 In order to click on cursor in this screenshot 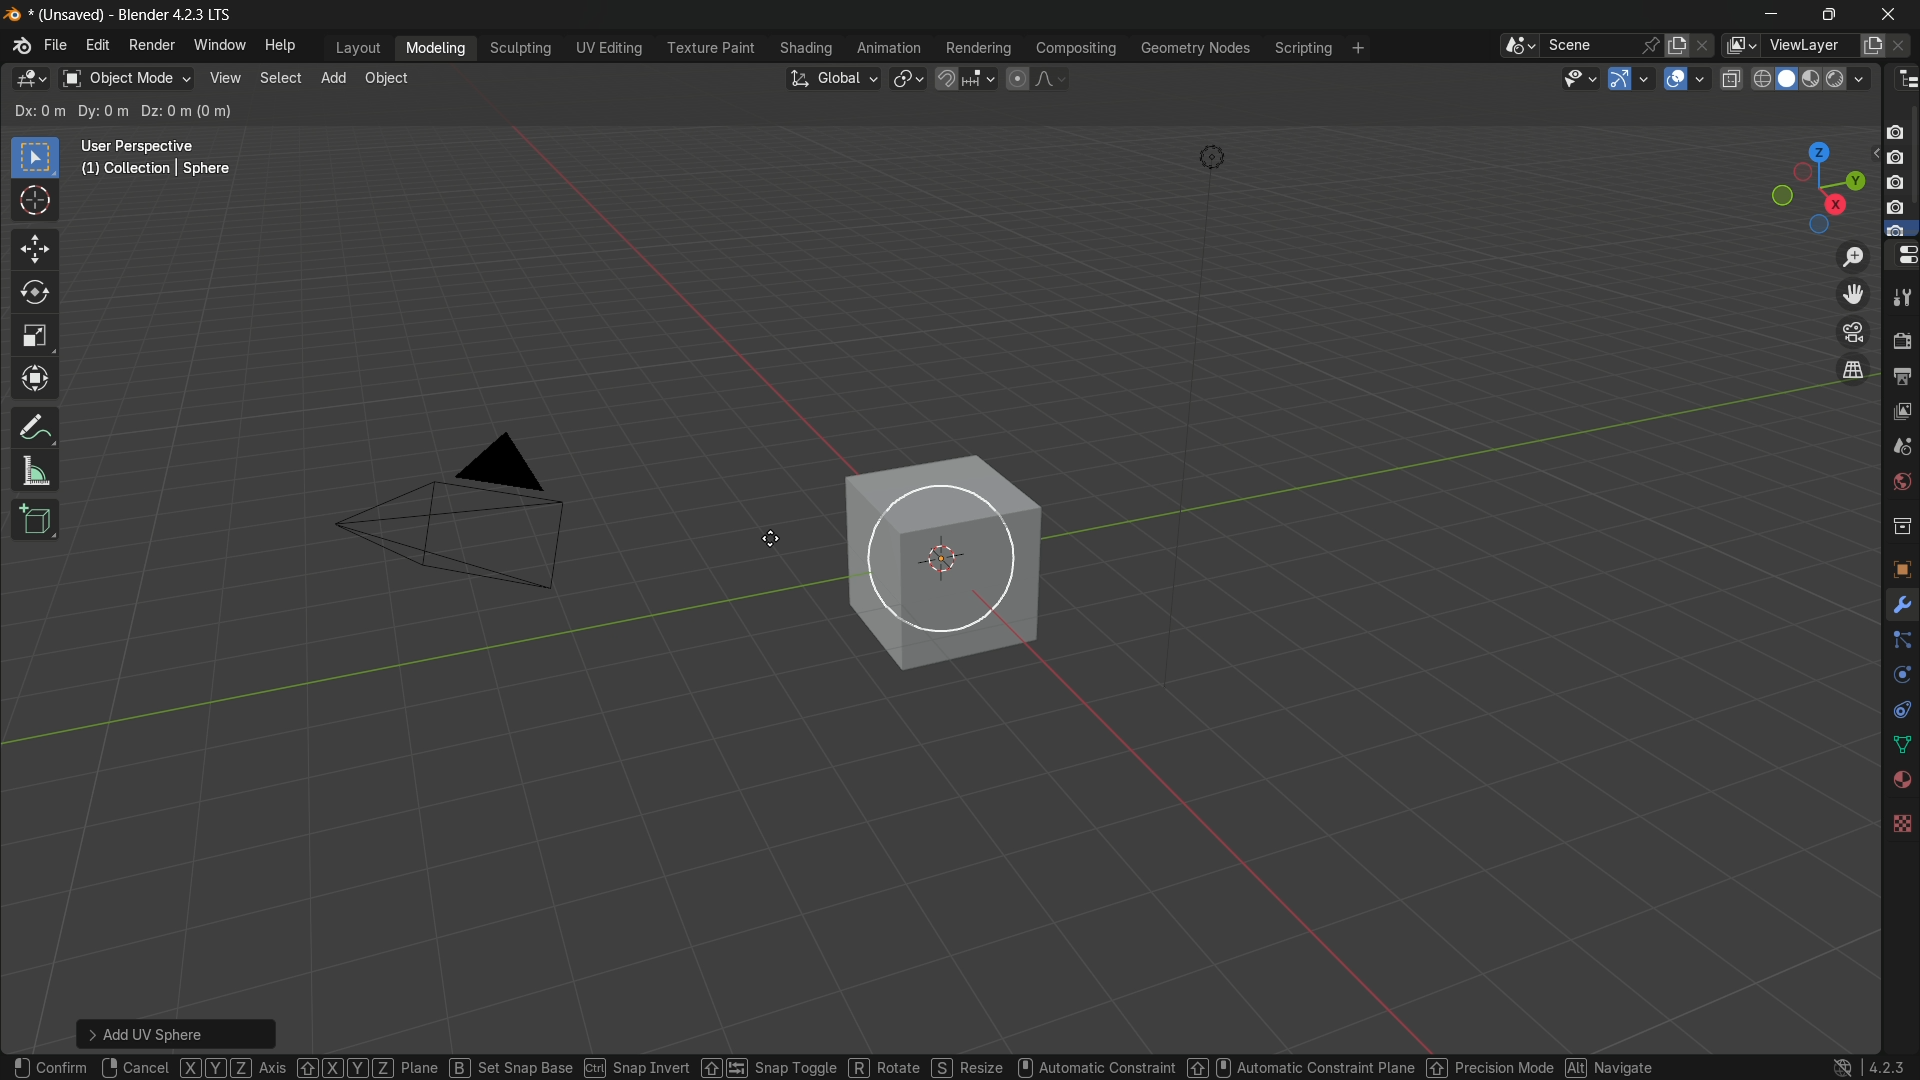, I will do `click(35, 204)`.